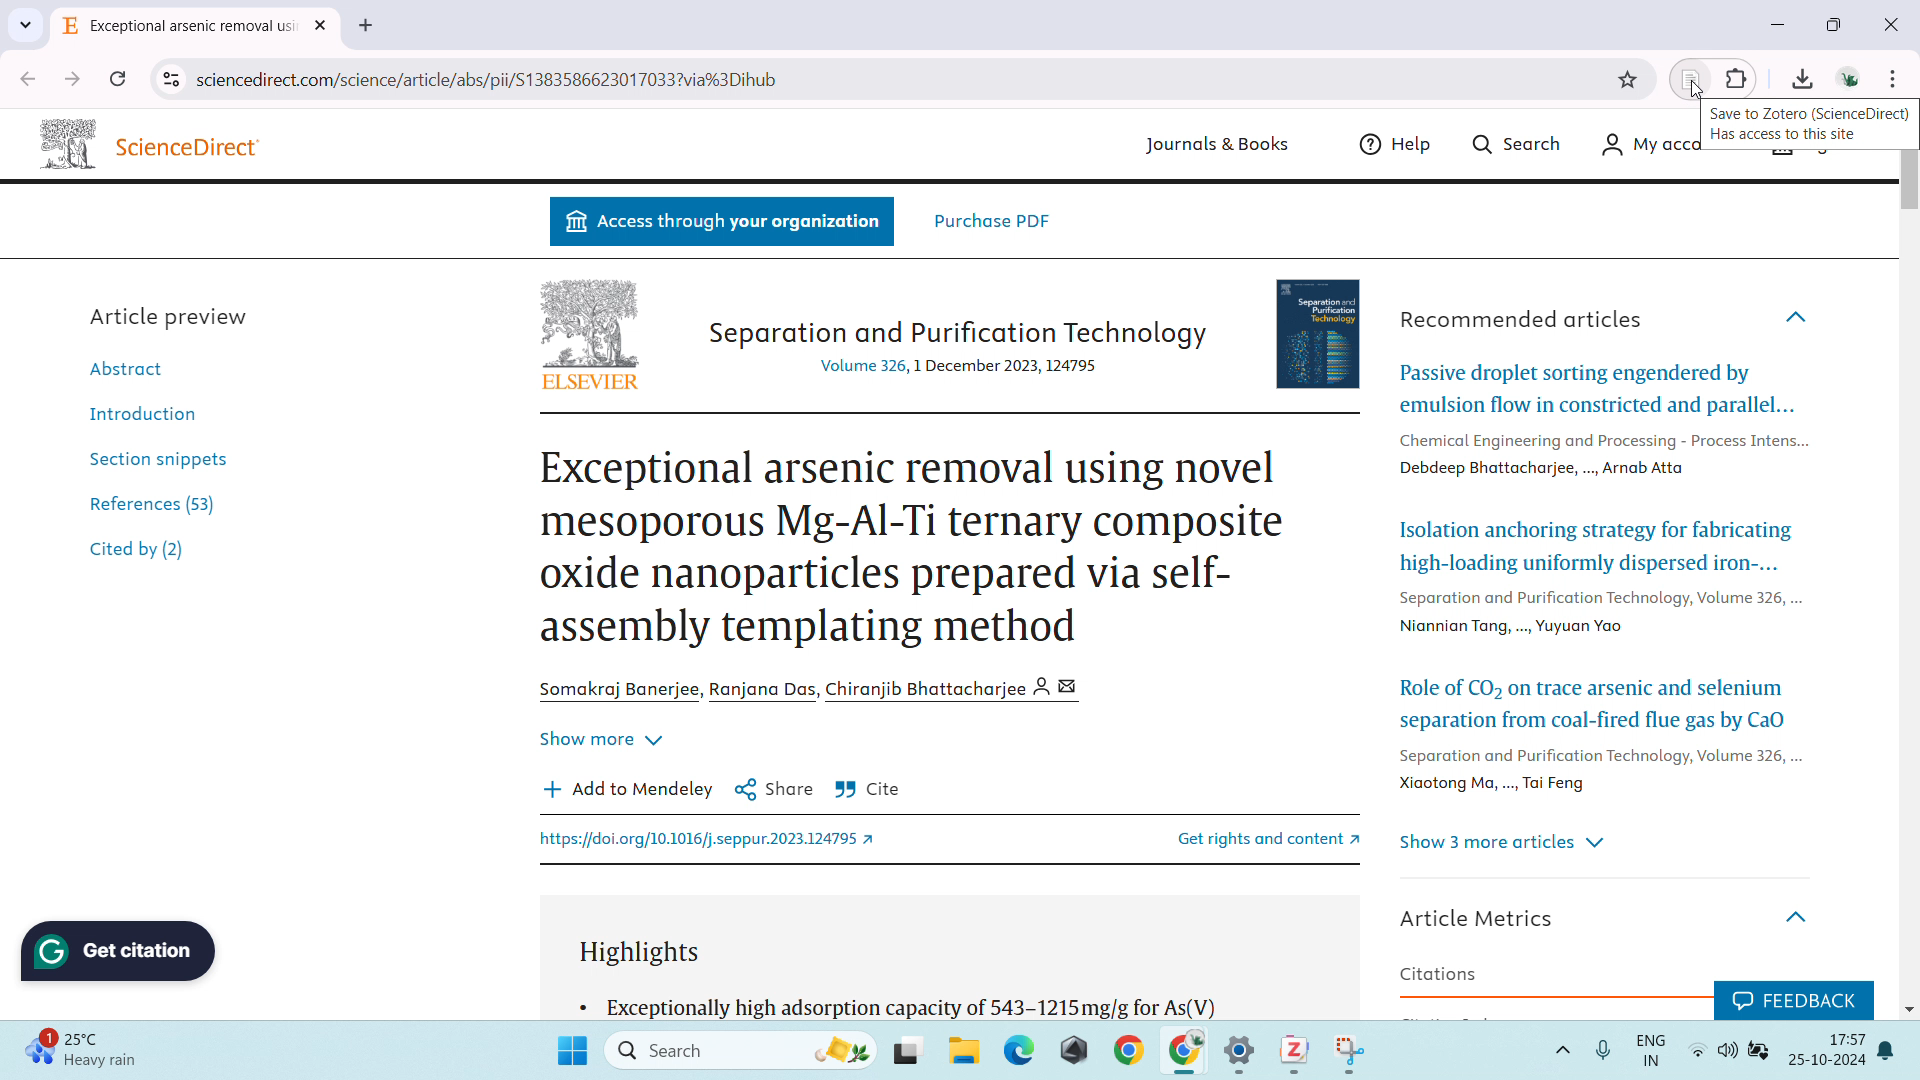 The height and width of the screenshot is (1080, 1920). I want to click on Book Cover page, so click(1321, 330).